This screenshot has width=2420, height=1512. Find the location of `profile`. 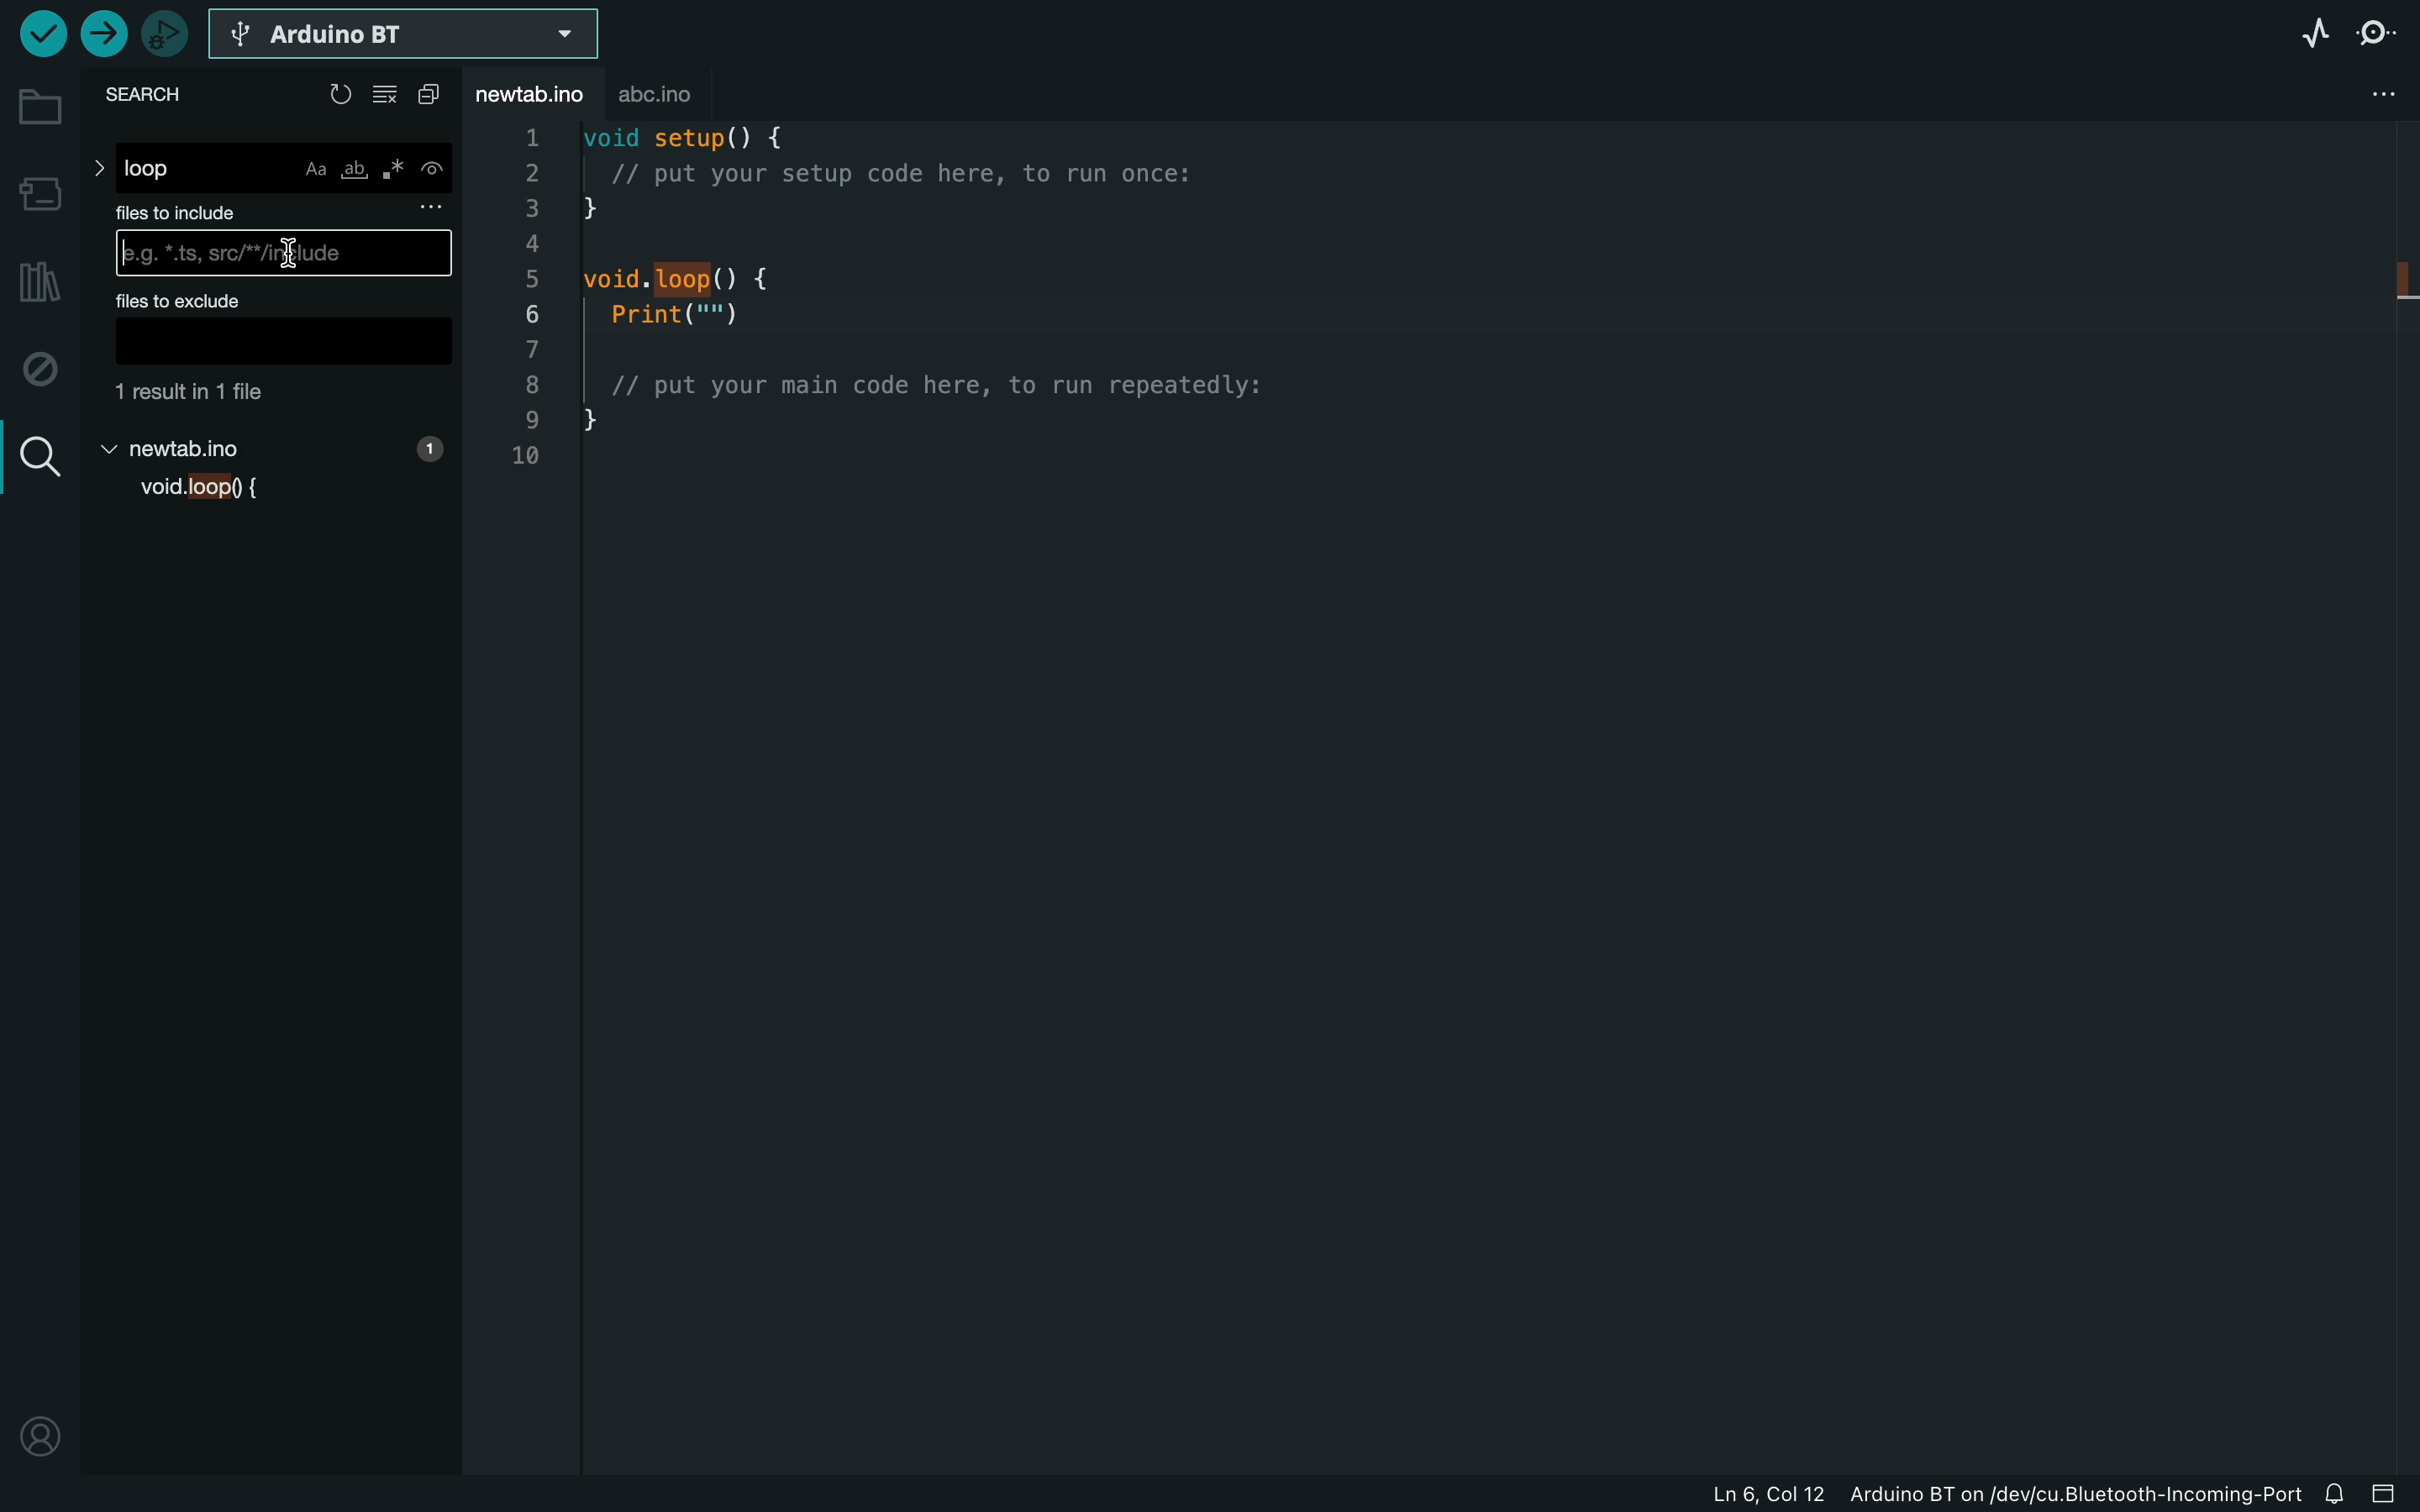

profile is located at coordinates (40, 1425).